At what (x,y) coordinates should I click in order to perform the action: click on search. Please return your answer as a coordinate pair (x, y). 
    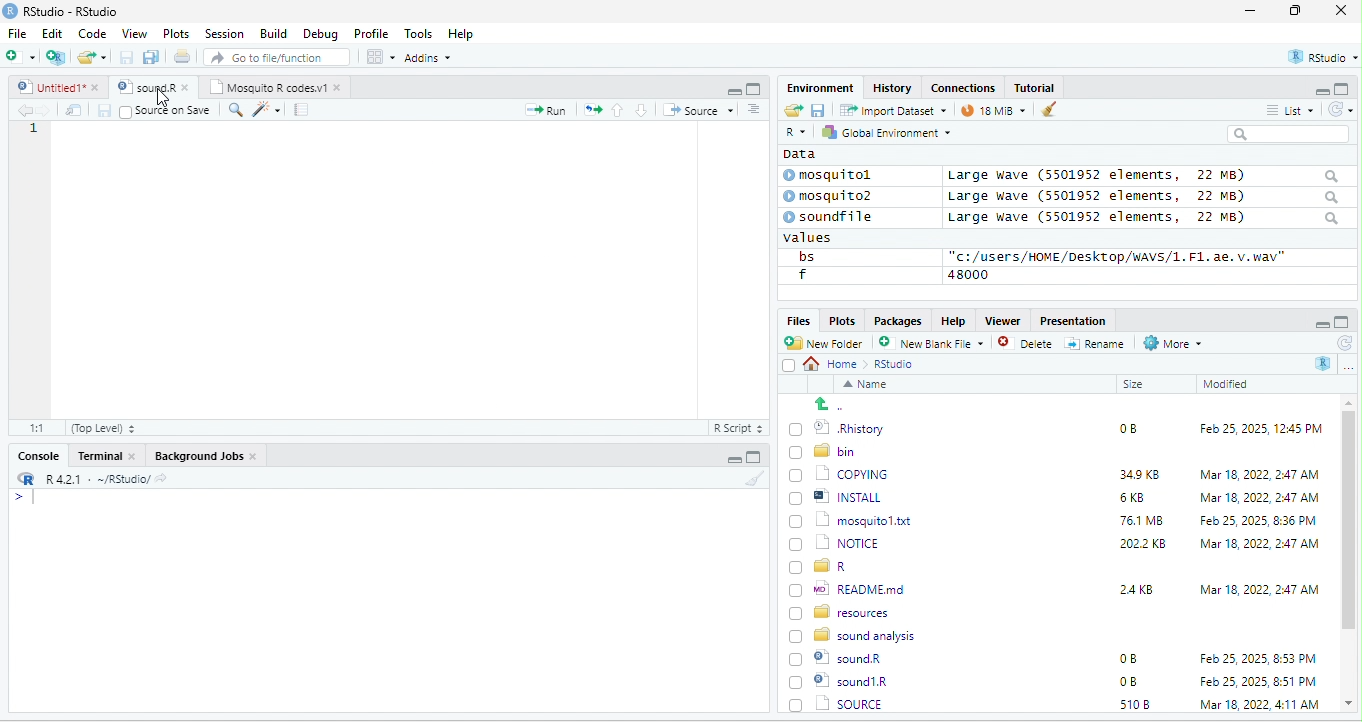
    Looking at the image, I should click on (235, 108).